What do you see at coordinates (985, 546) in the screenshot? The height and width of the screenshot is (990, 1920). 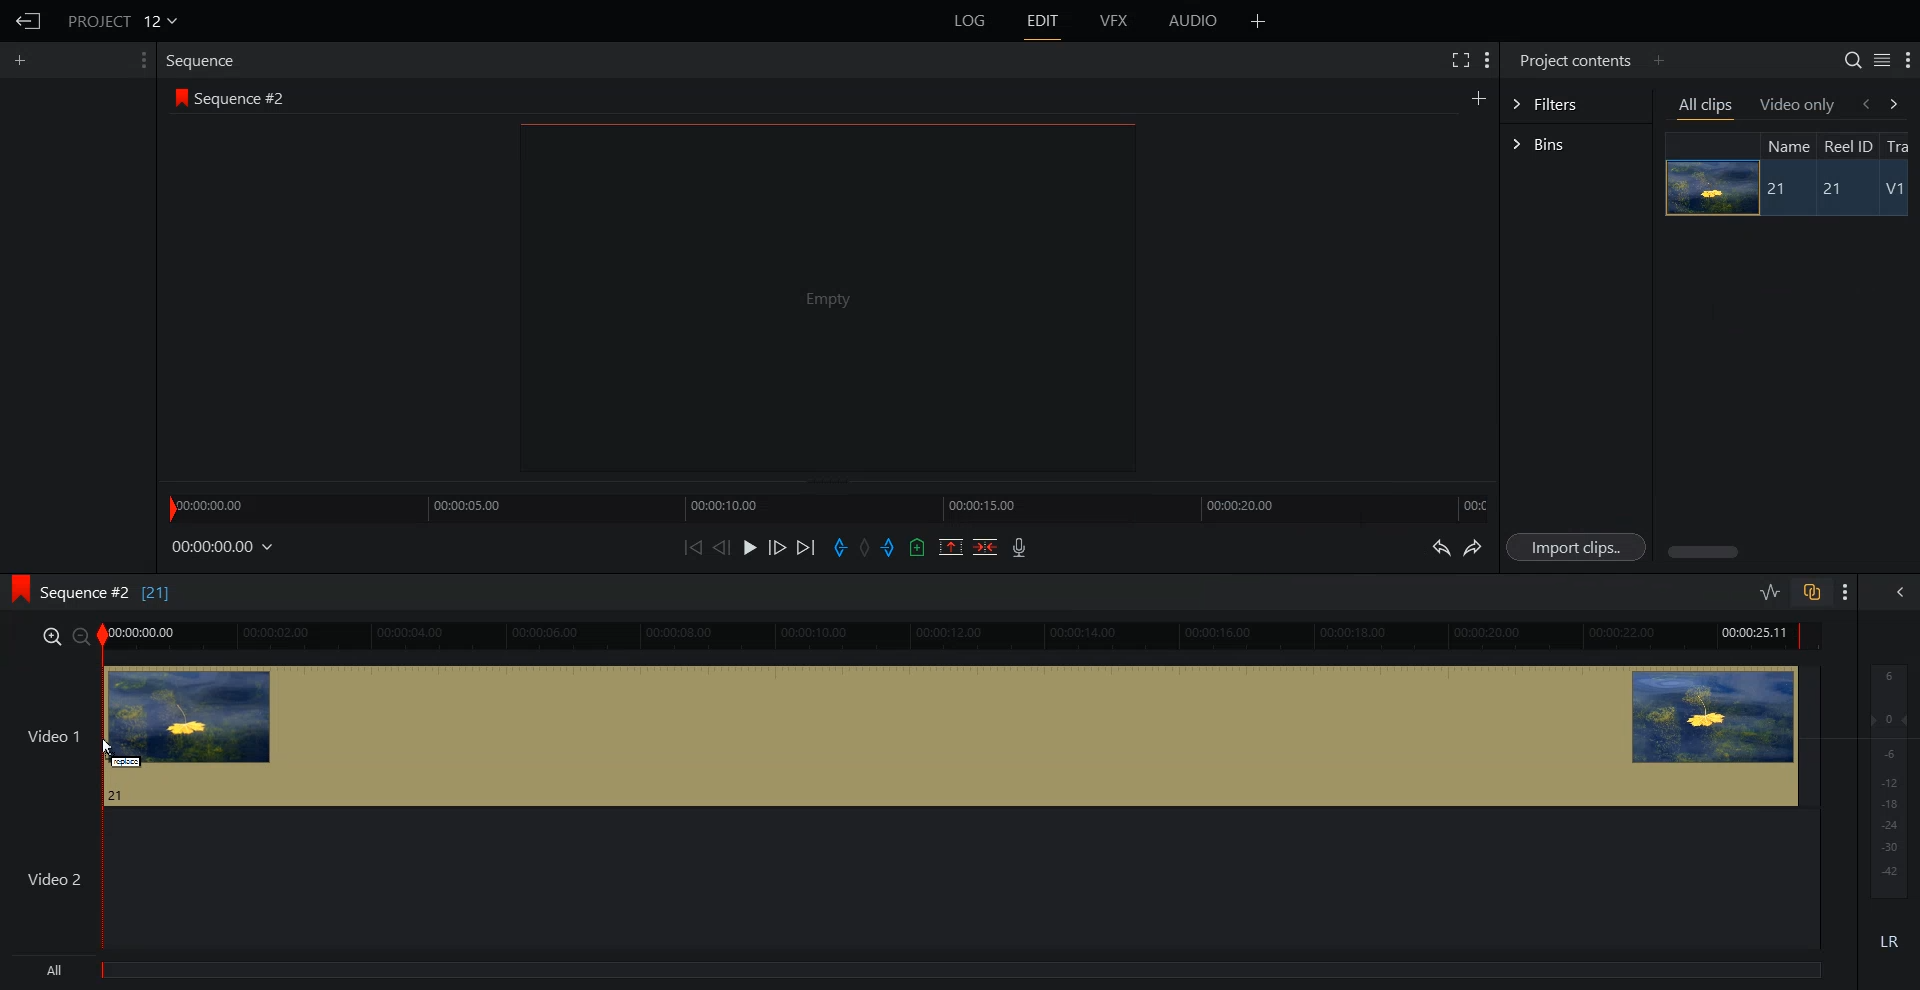 I see `Delete` at bounding box center [985, 546].